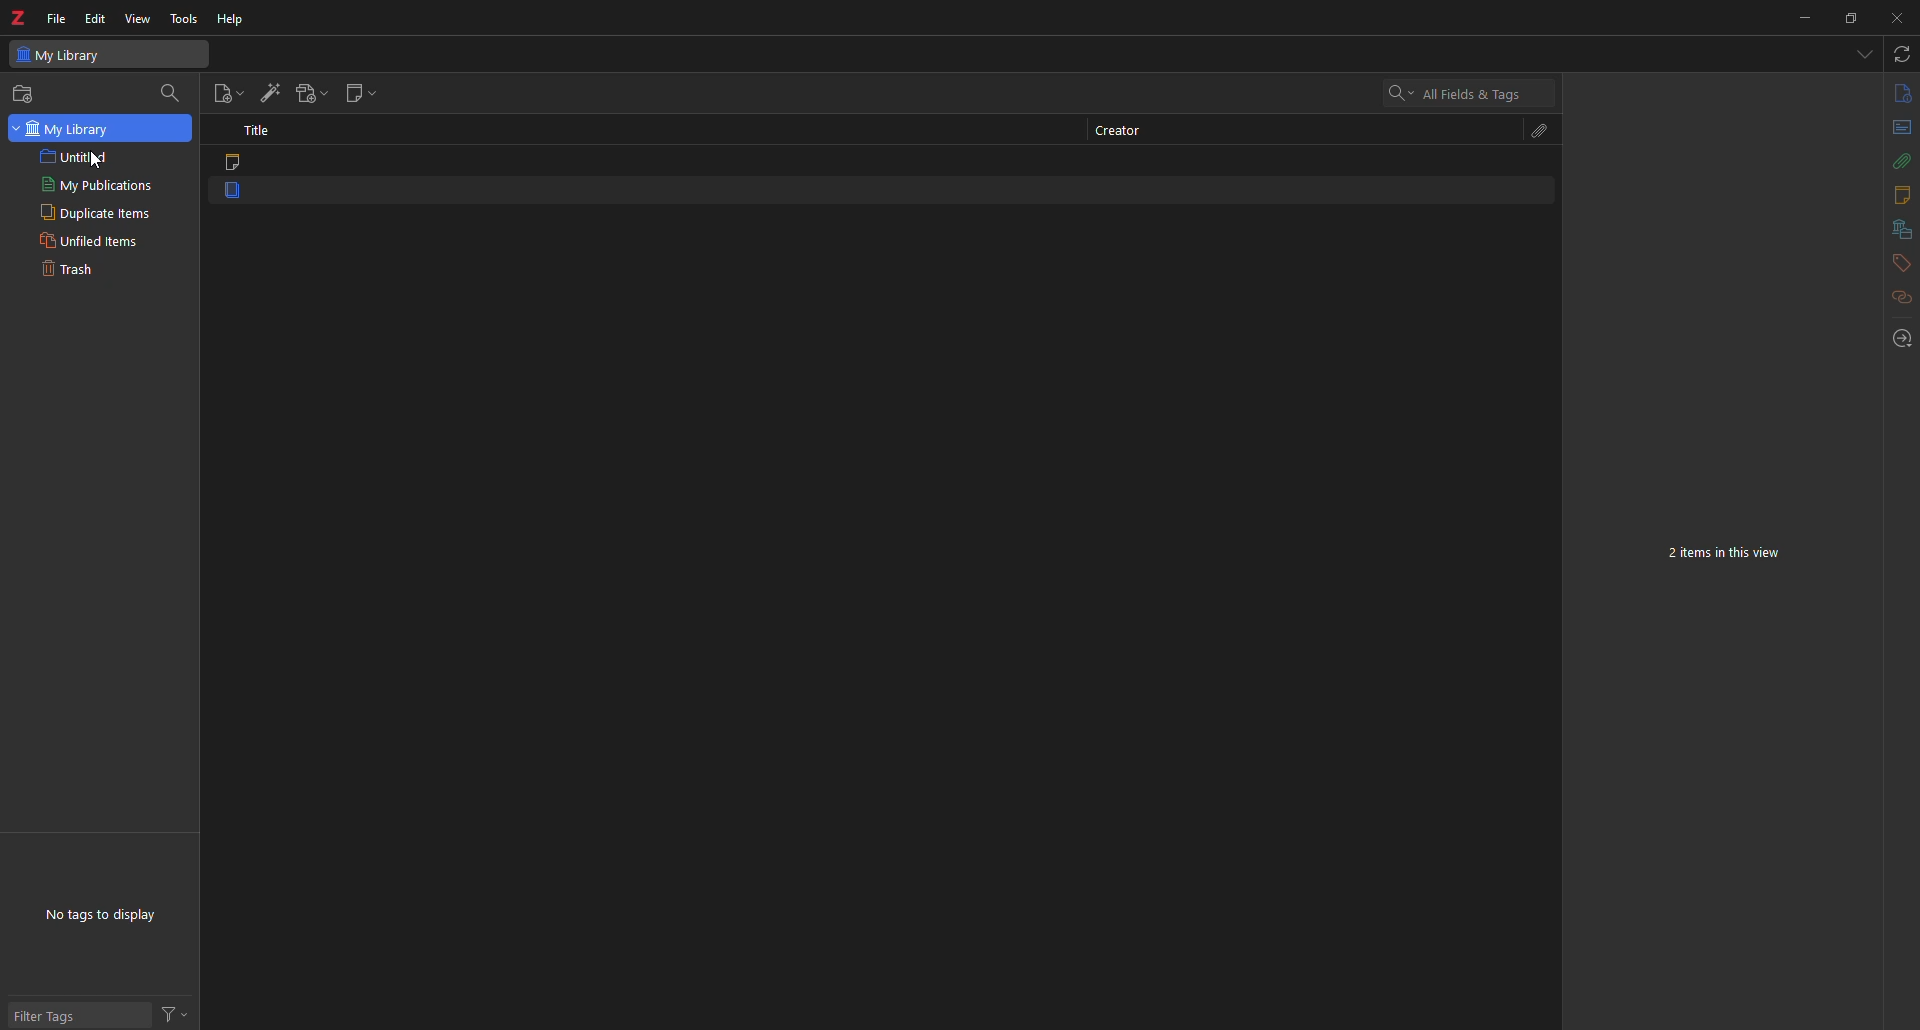  What do you see at coordinates (139, 18) in the screenshot?
I see `view` at bounding box center [139, 18].